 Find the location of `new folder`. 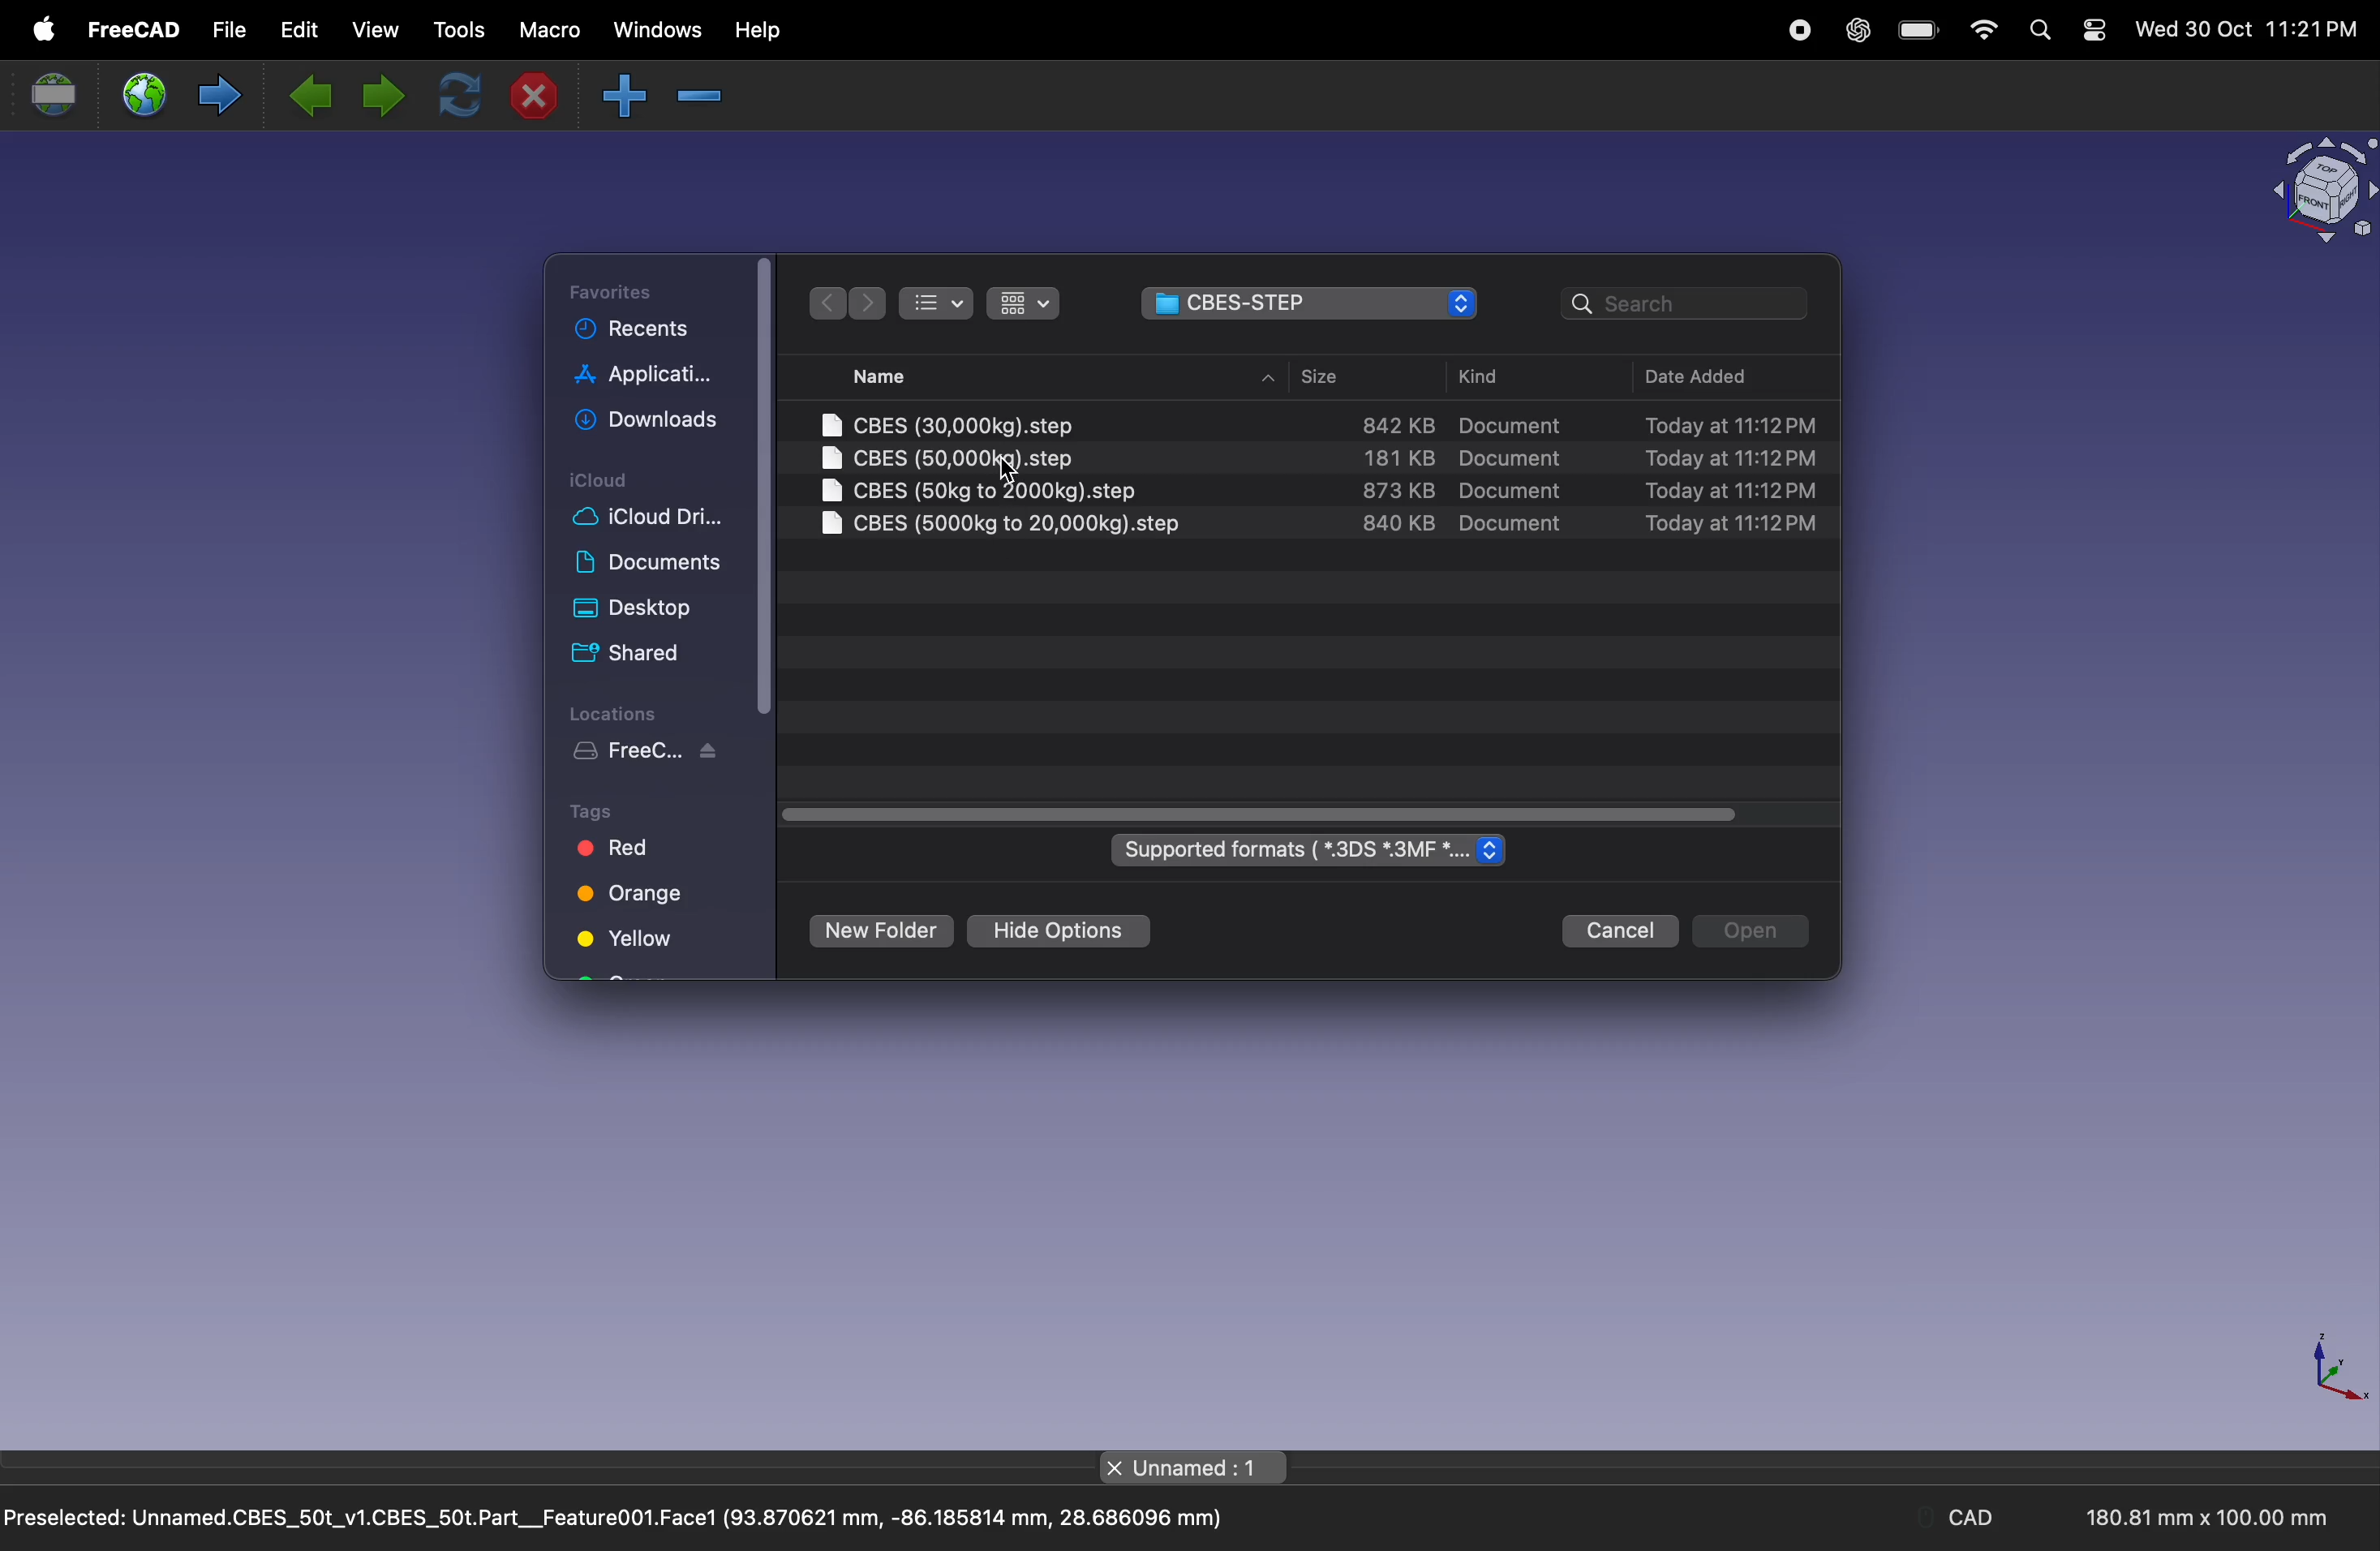

new folder is located at coordinates (880, 929).